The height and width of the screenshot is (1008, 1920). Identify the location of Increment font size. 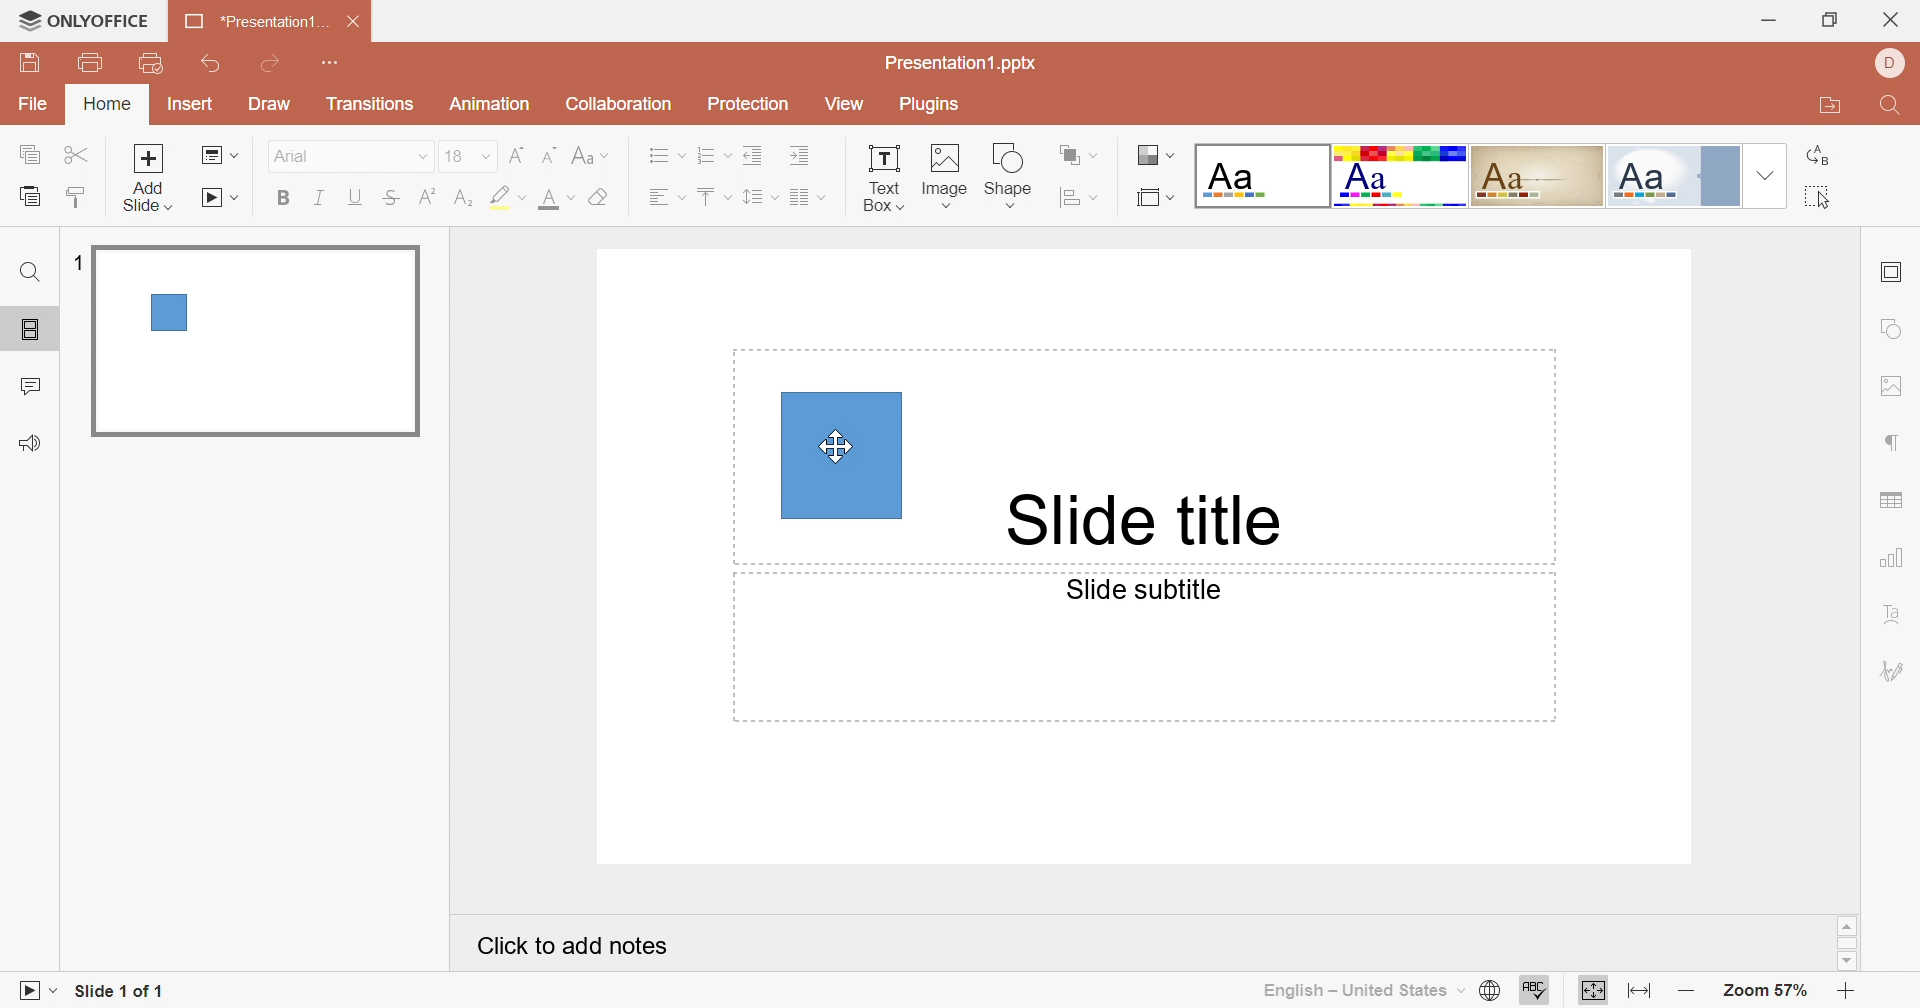
(512, 159).